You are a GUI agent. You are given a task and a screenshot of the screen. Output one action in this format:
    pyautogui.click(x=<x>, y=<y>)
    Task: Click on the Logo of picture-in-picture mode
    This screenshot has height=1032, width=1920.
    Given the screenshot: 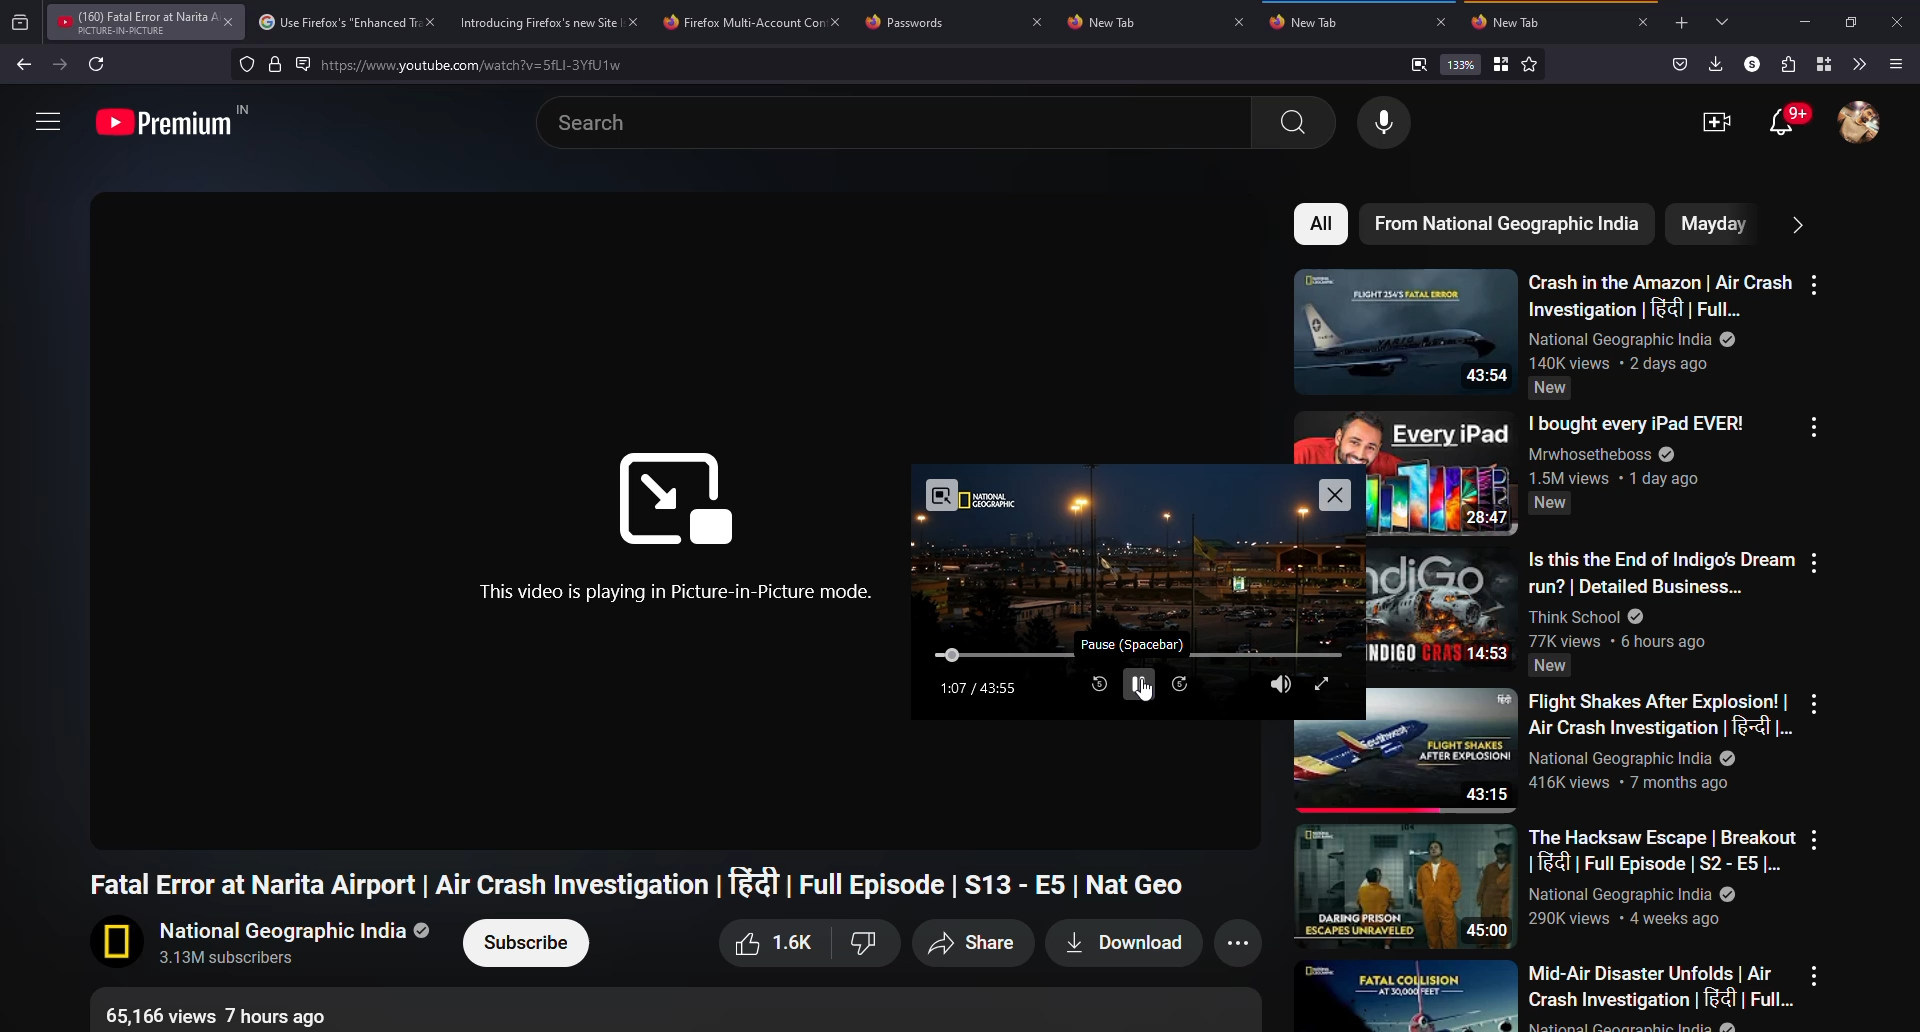 What is the action you would take?
    pyautogui.click(x=675, y=499)
    